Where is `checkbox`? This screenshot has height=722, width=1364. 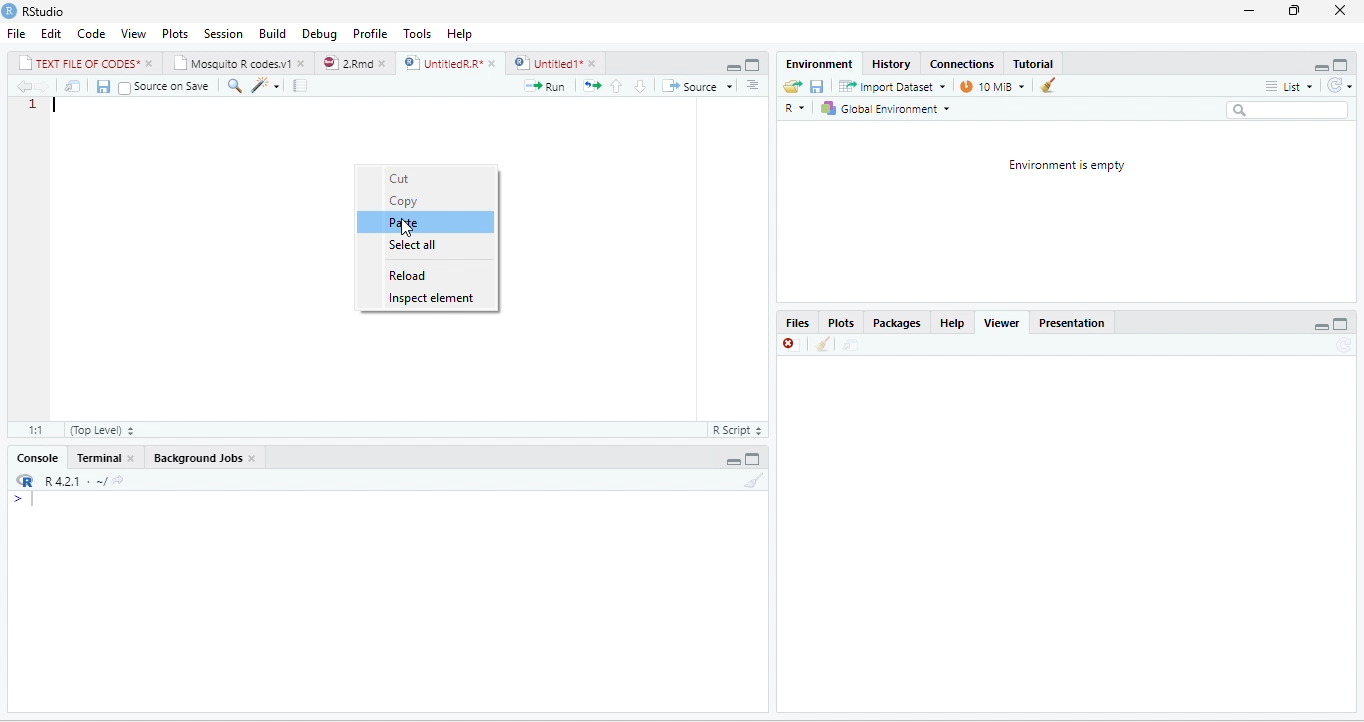
checkbox is located at coordinates (124, 87).